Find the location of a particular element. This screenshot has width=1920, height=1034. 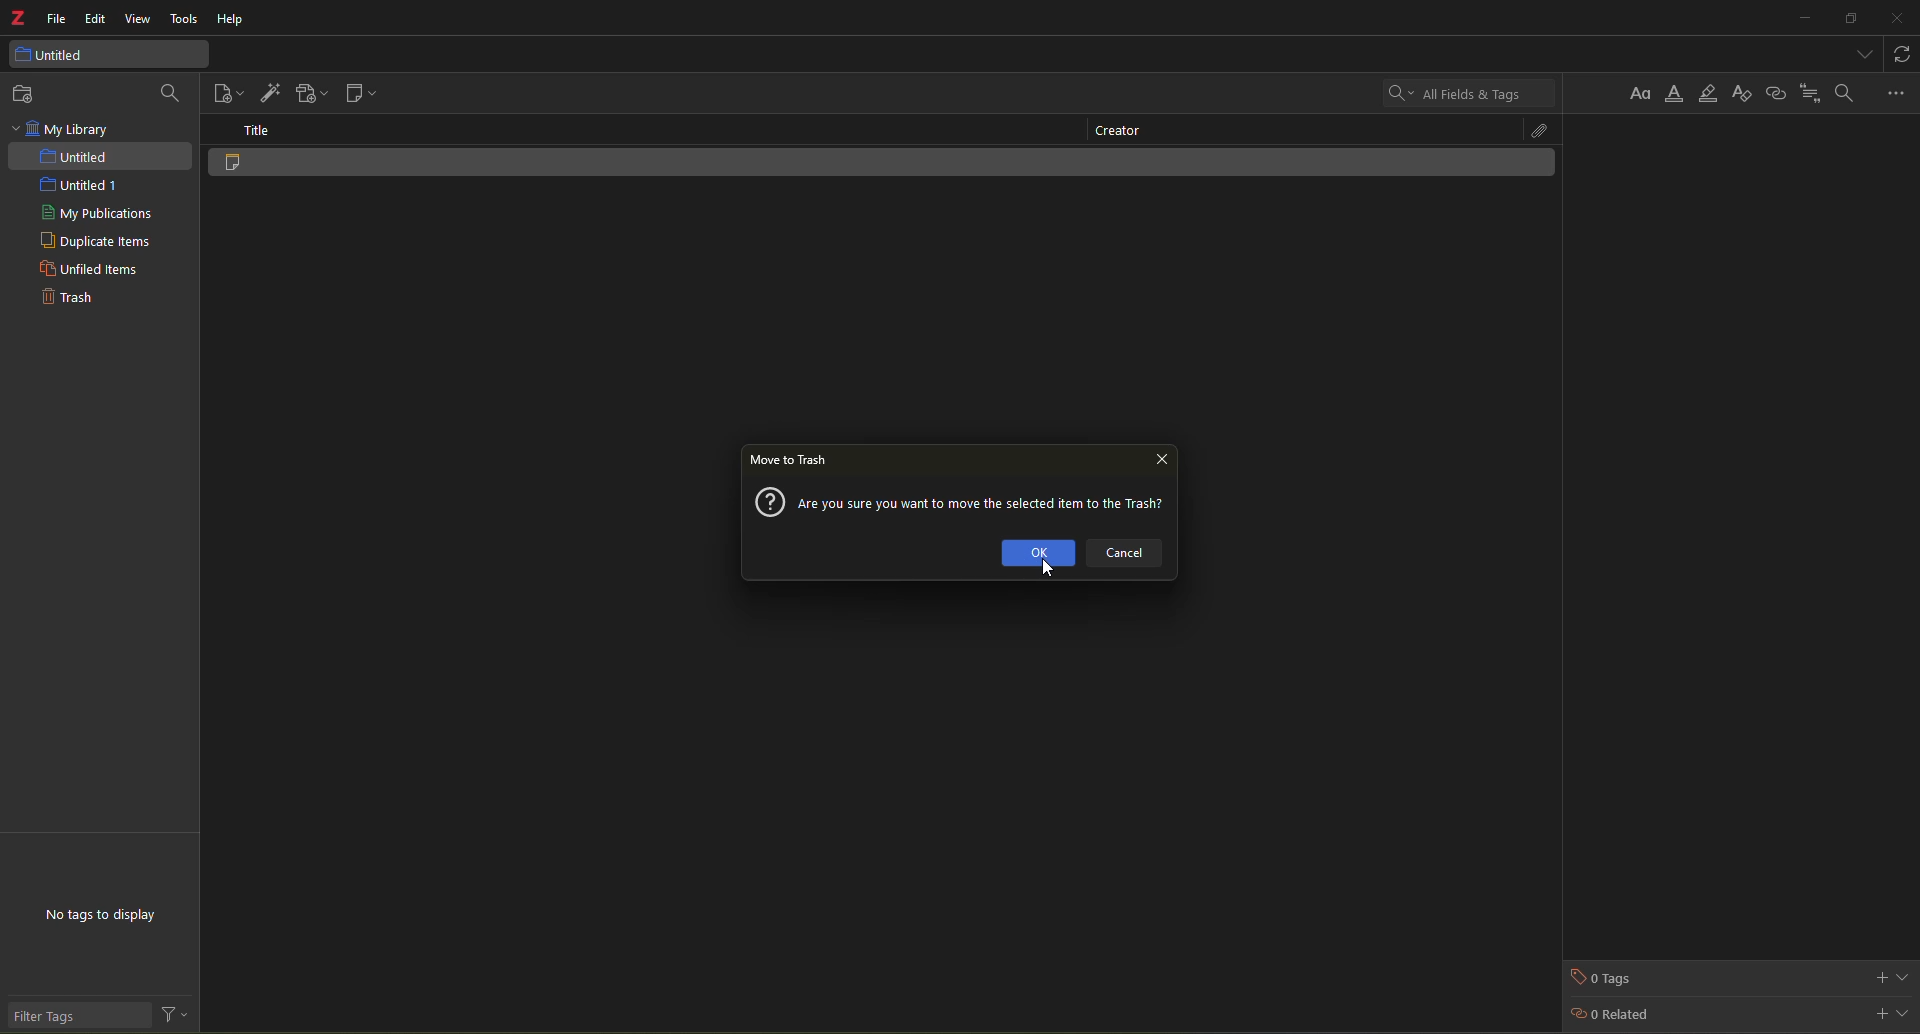

clear formatting is located at coordinates (1741, 95).